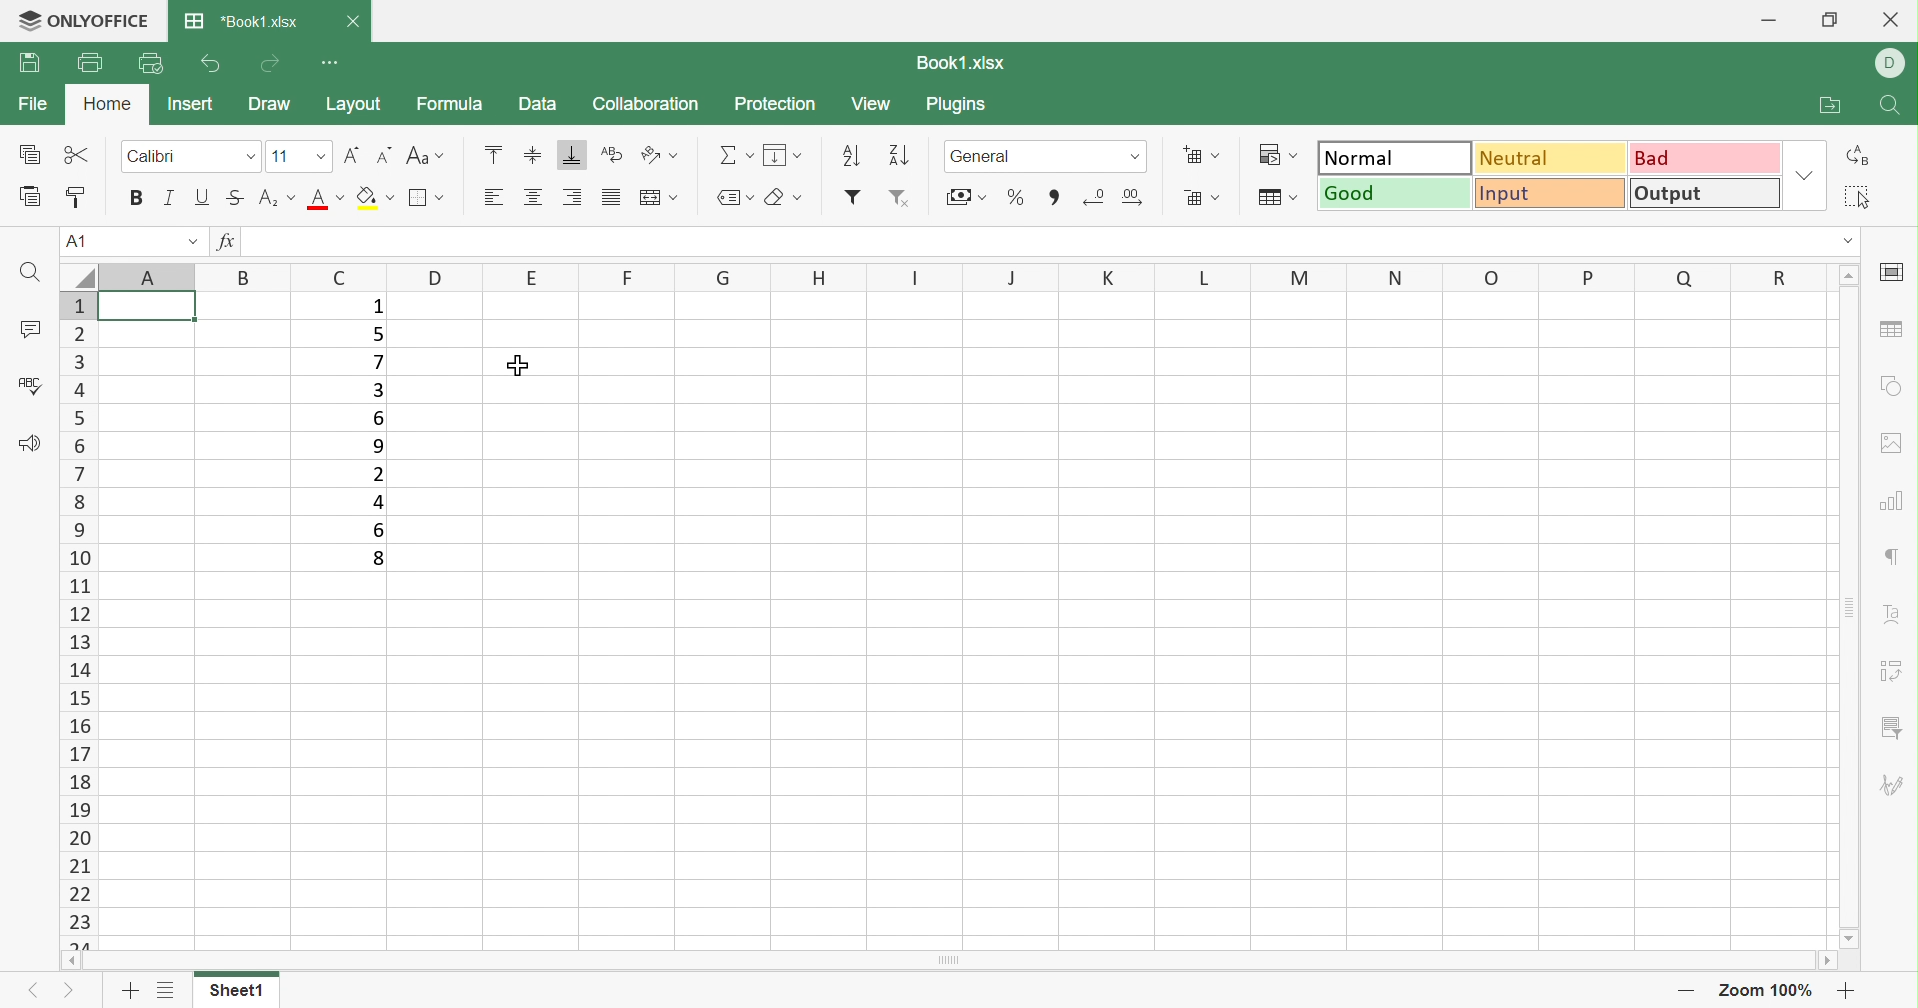  Describe the element at coordinates (1687, 991) in the screenshot. I see `Zoom out` at that location.